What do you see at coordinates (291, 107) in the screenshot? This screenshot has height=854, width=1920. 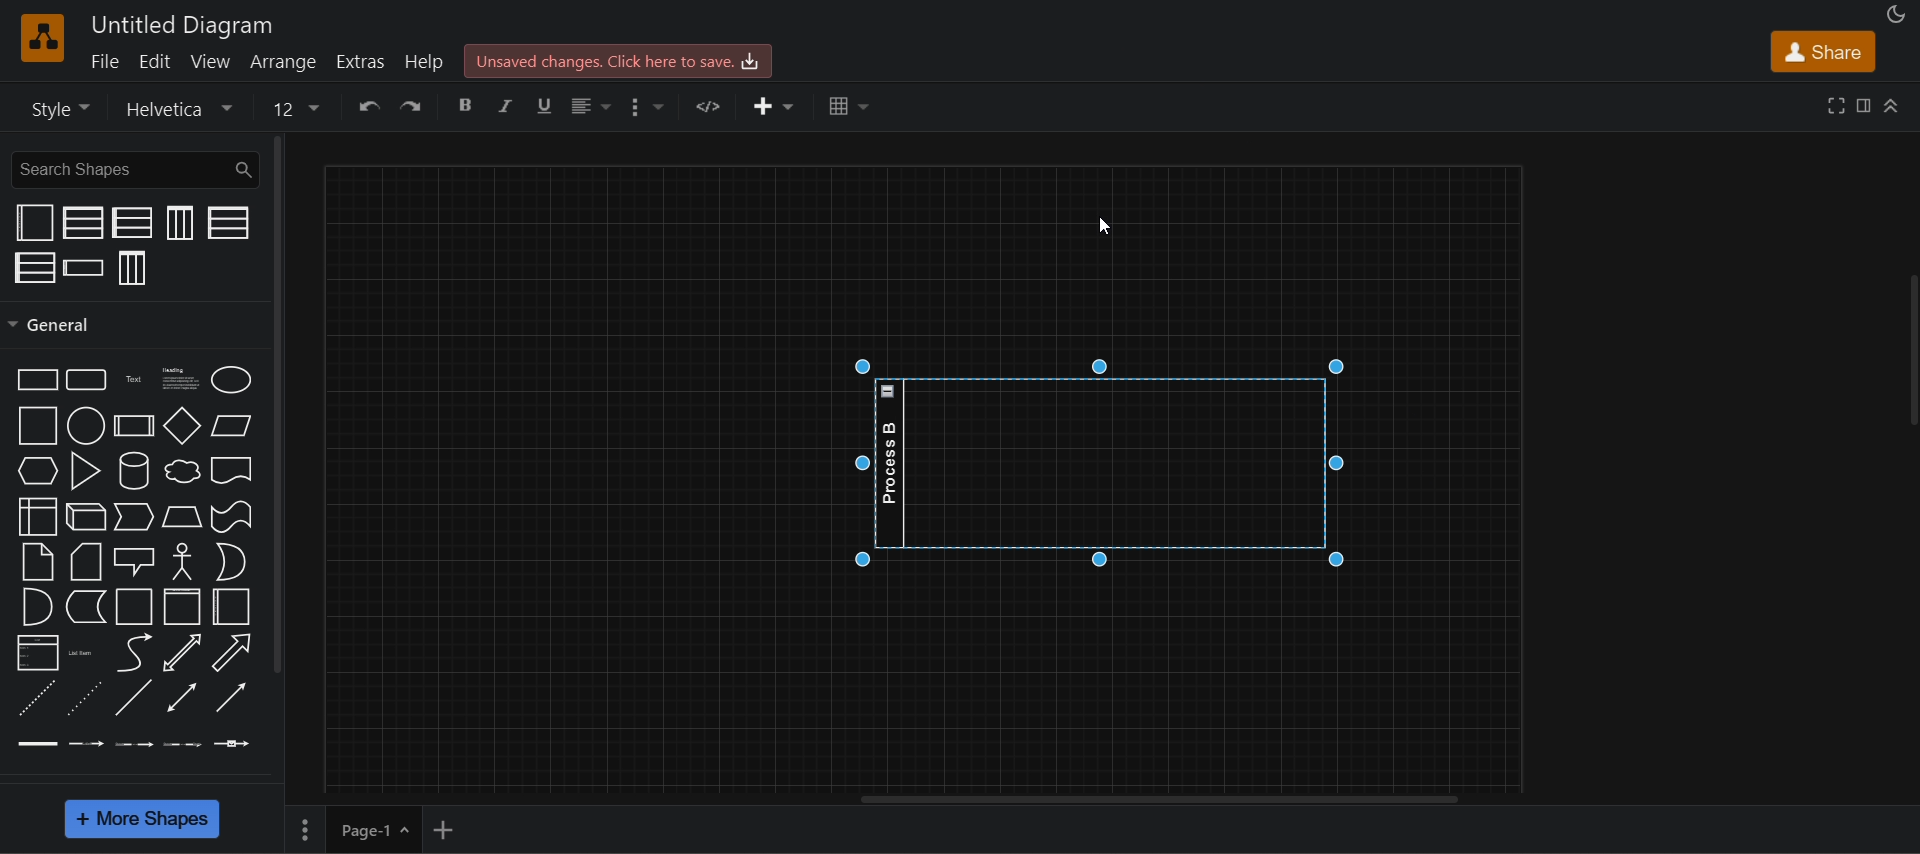 I see `12 size` at bounding box center [291, 107].